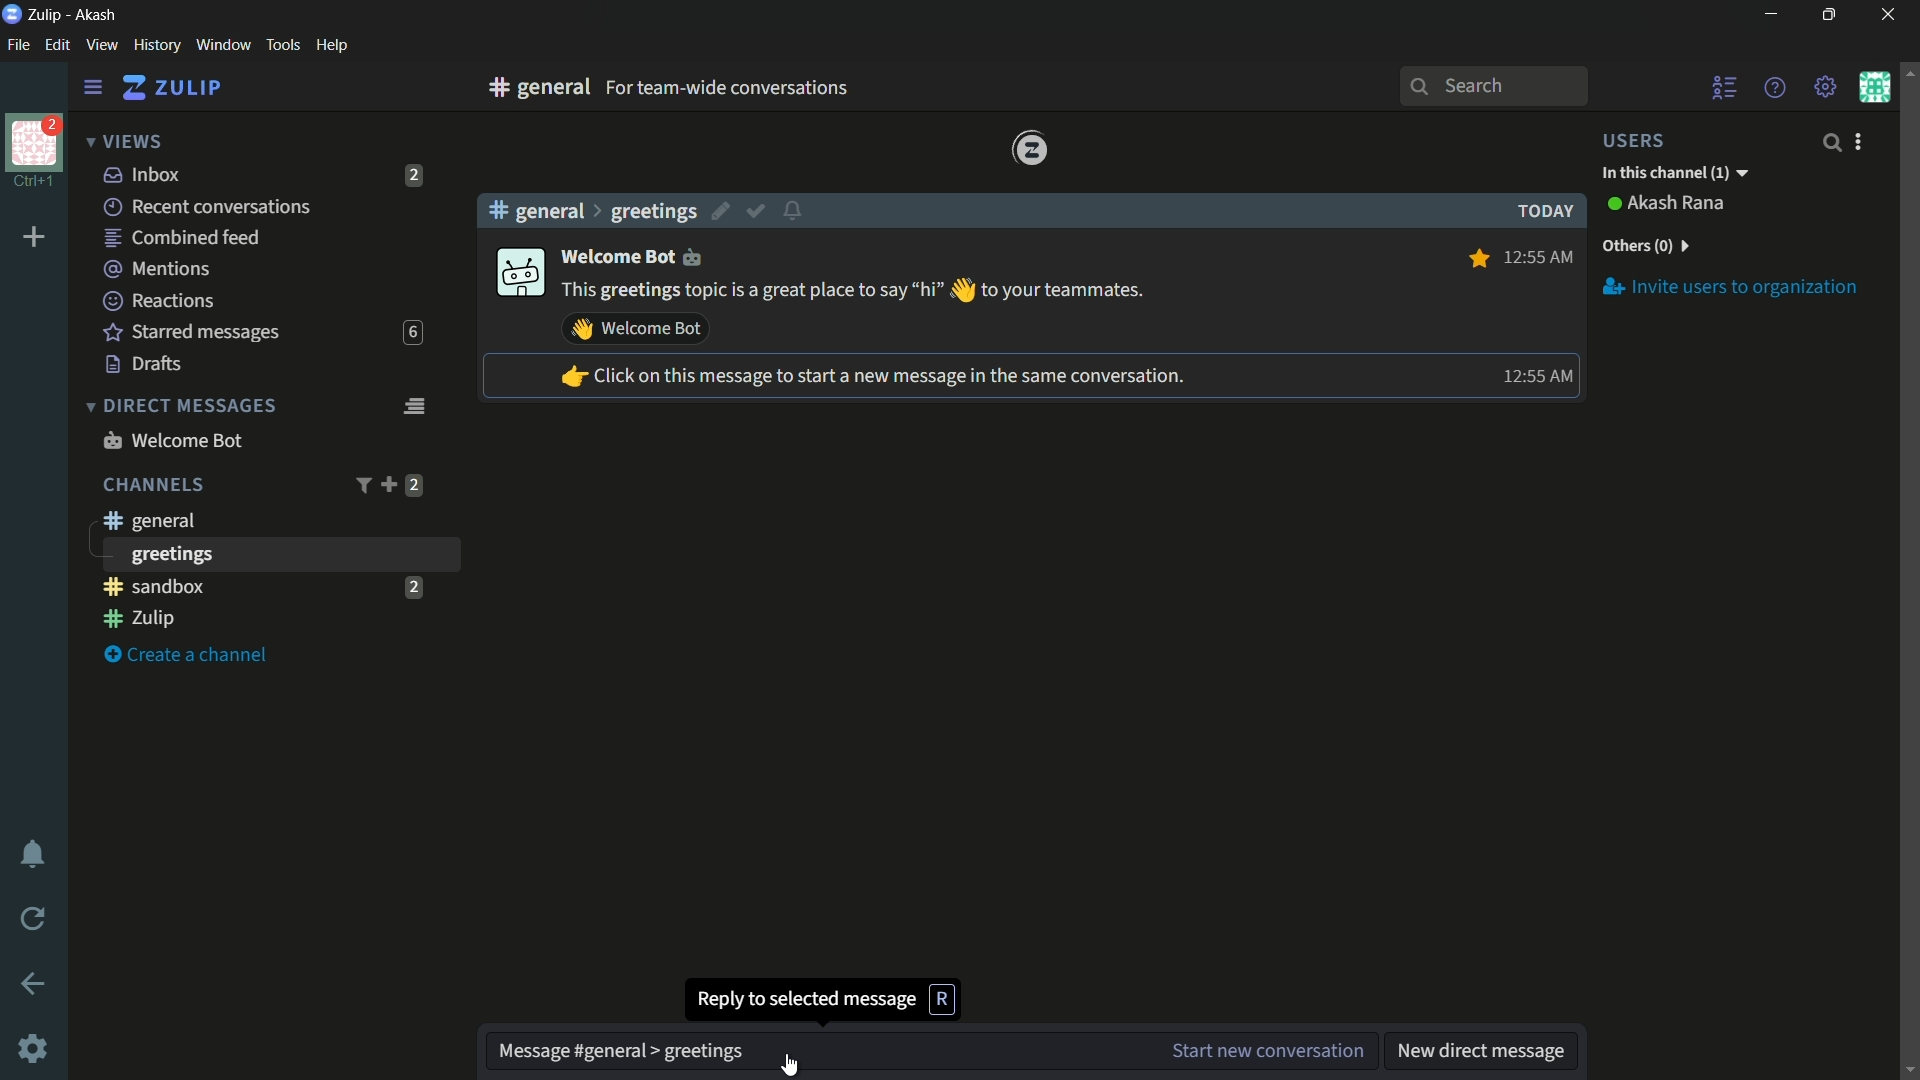 The image size is (1920, 1080). Describe the element at coordinates (536, 210) in the screenshot. I see `# general` at that location.